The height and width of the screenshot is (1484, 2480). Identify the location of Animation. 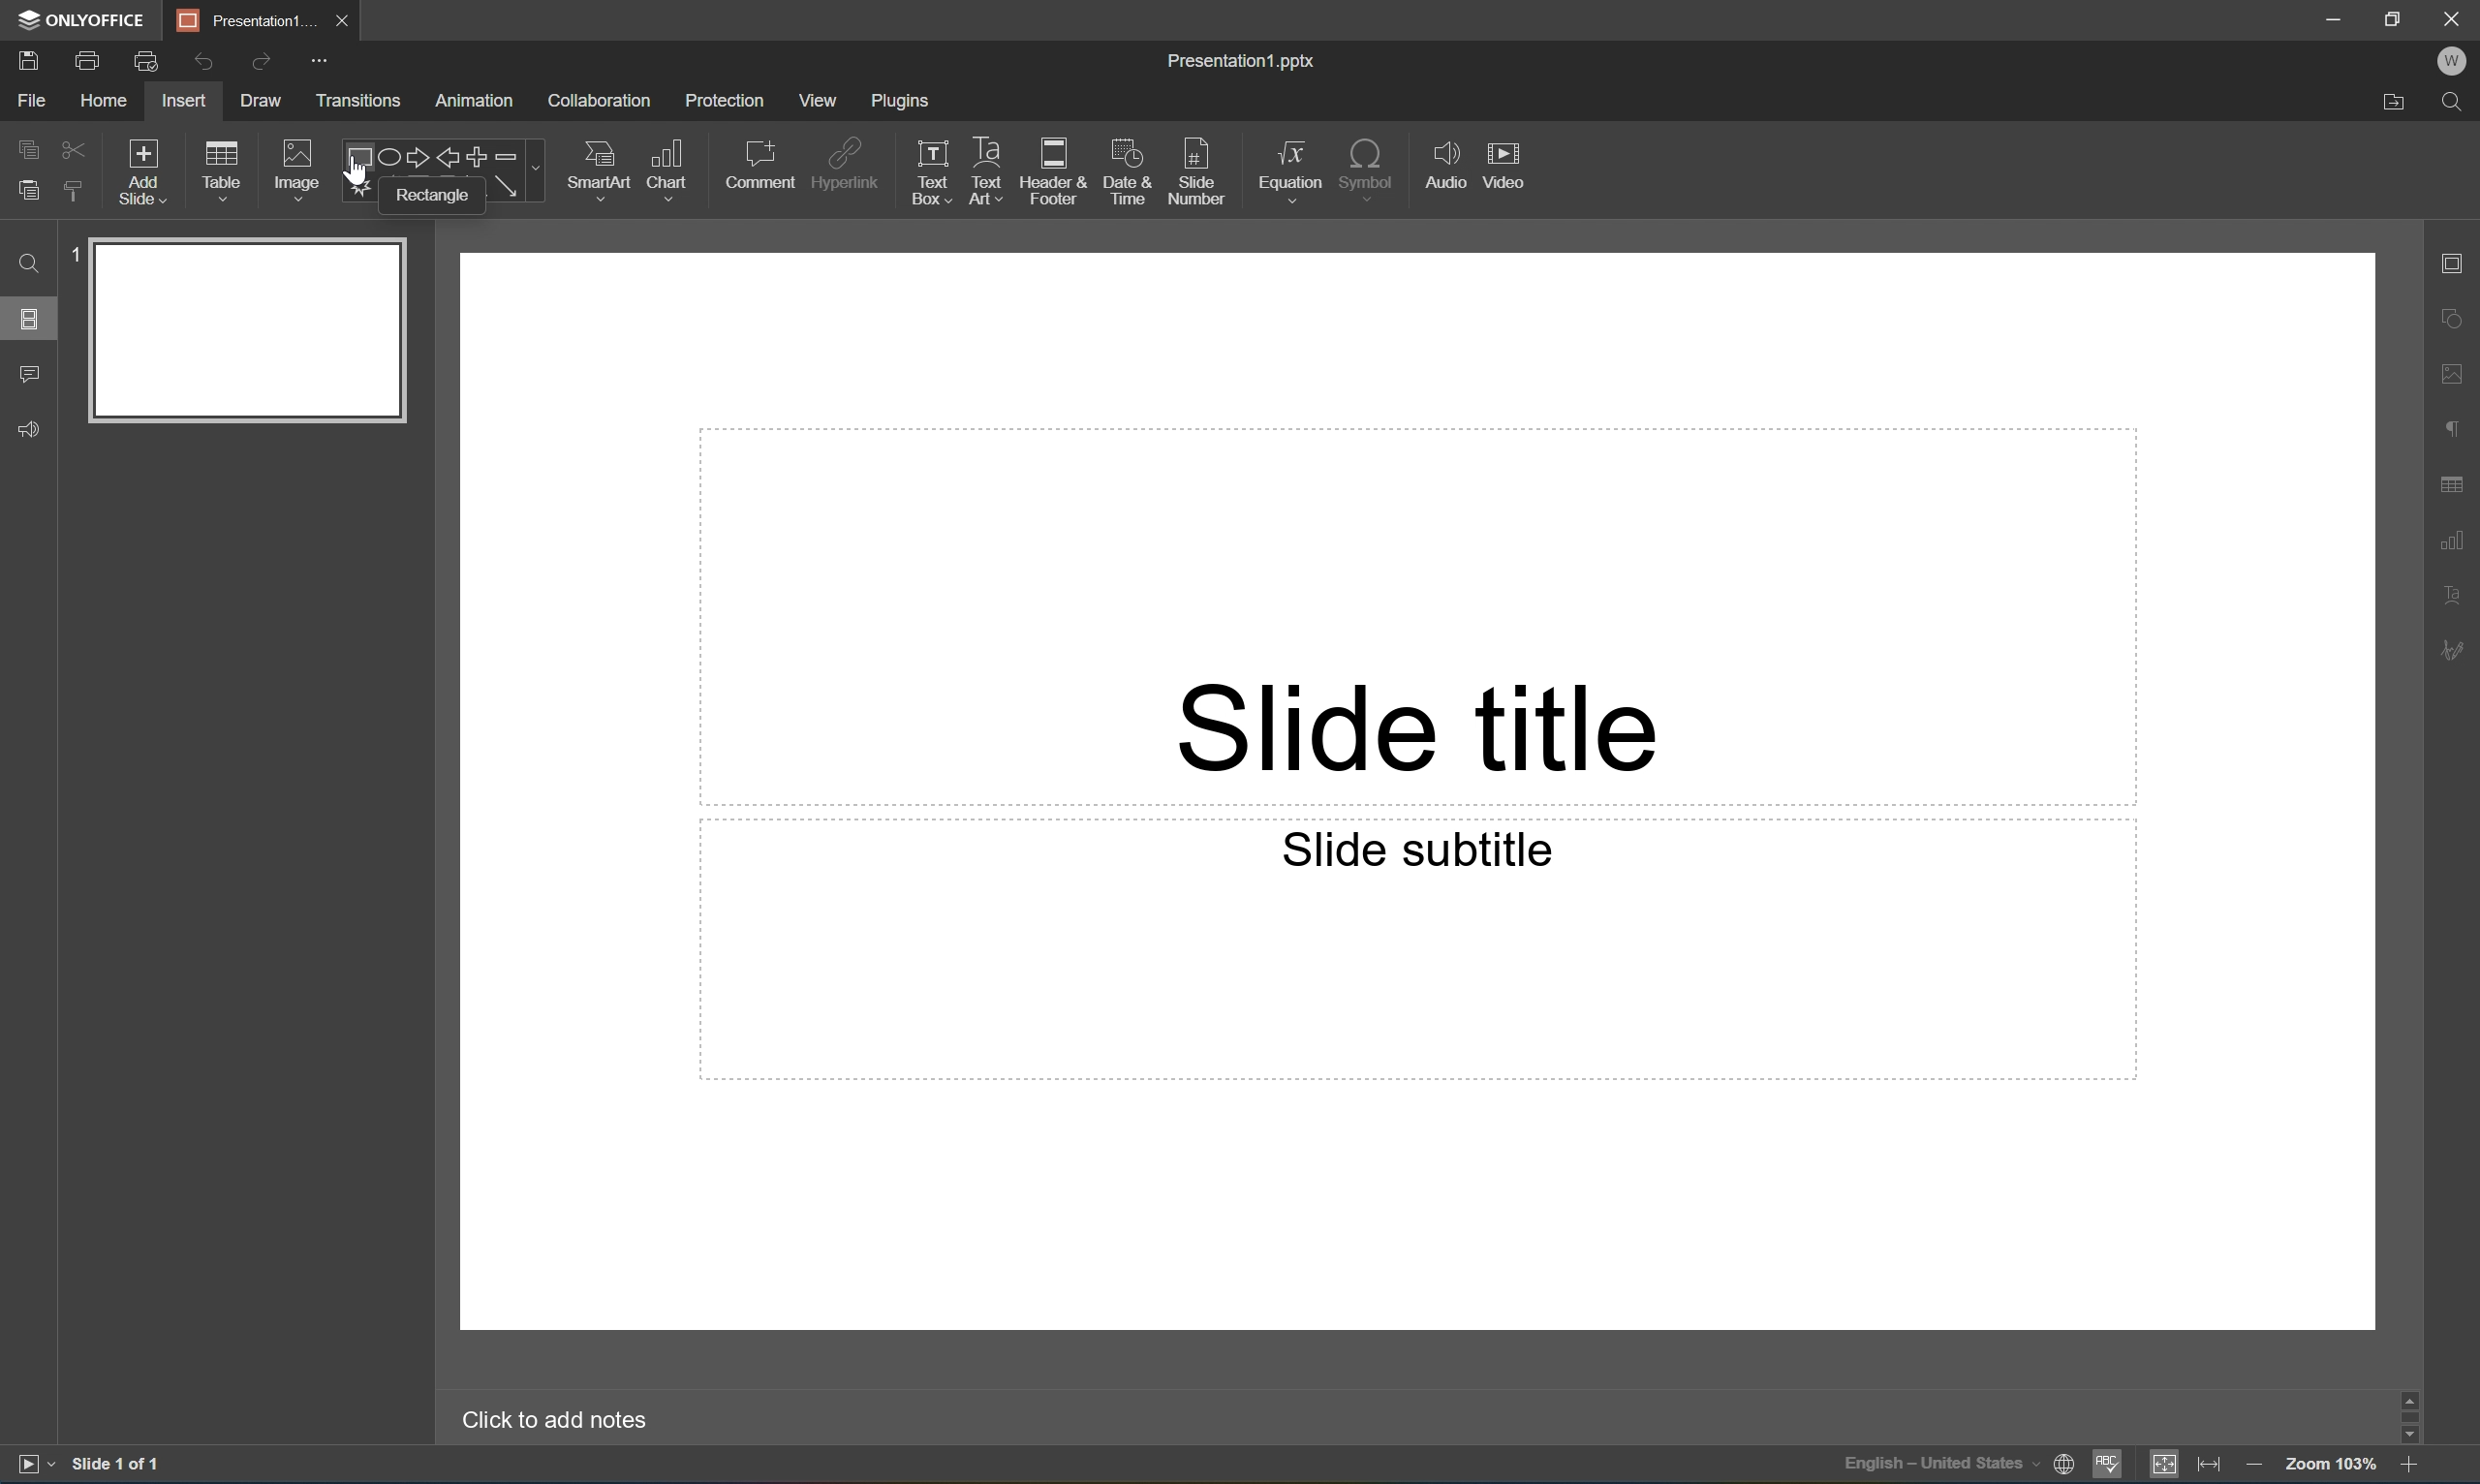
(474, 102).